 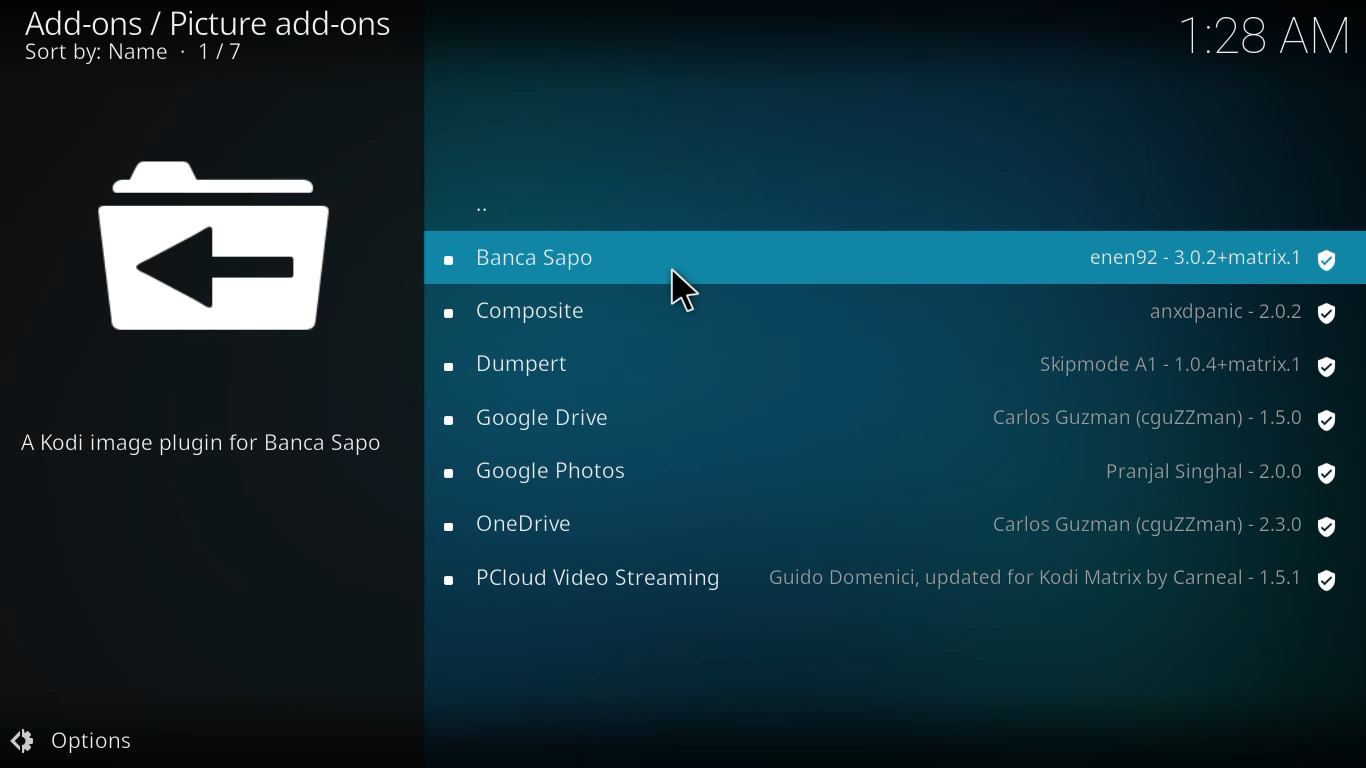 I want to click on sort by name, so click(x=130, y=55).